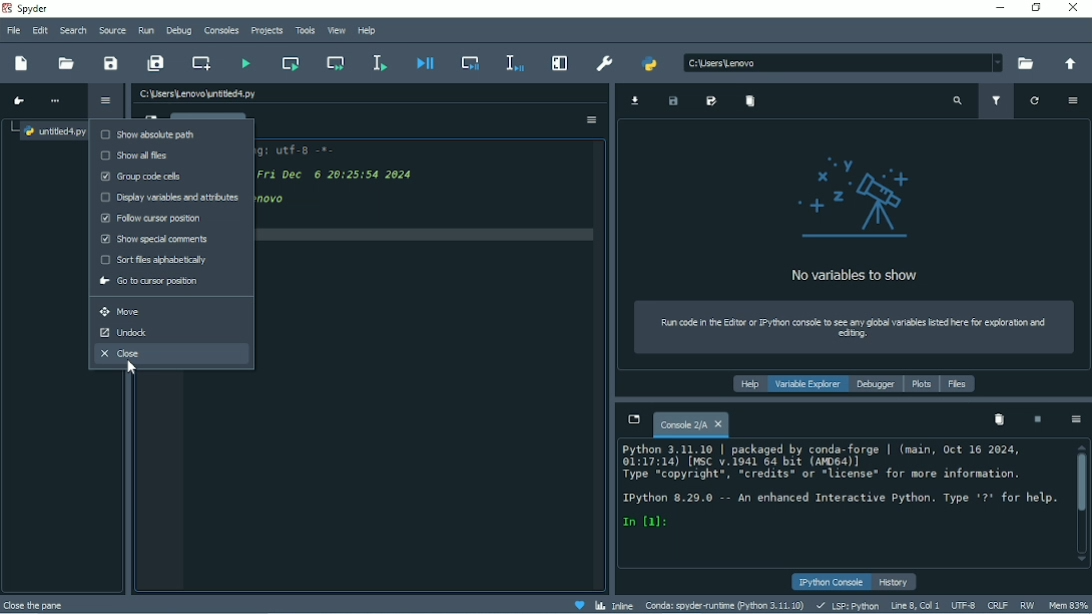  I want to click on Undock, so click(125, 332).